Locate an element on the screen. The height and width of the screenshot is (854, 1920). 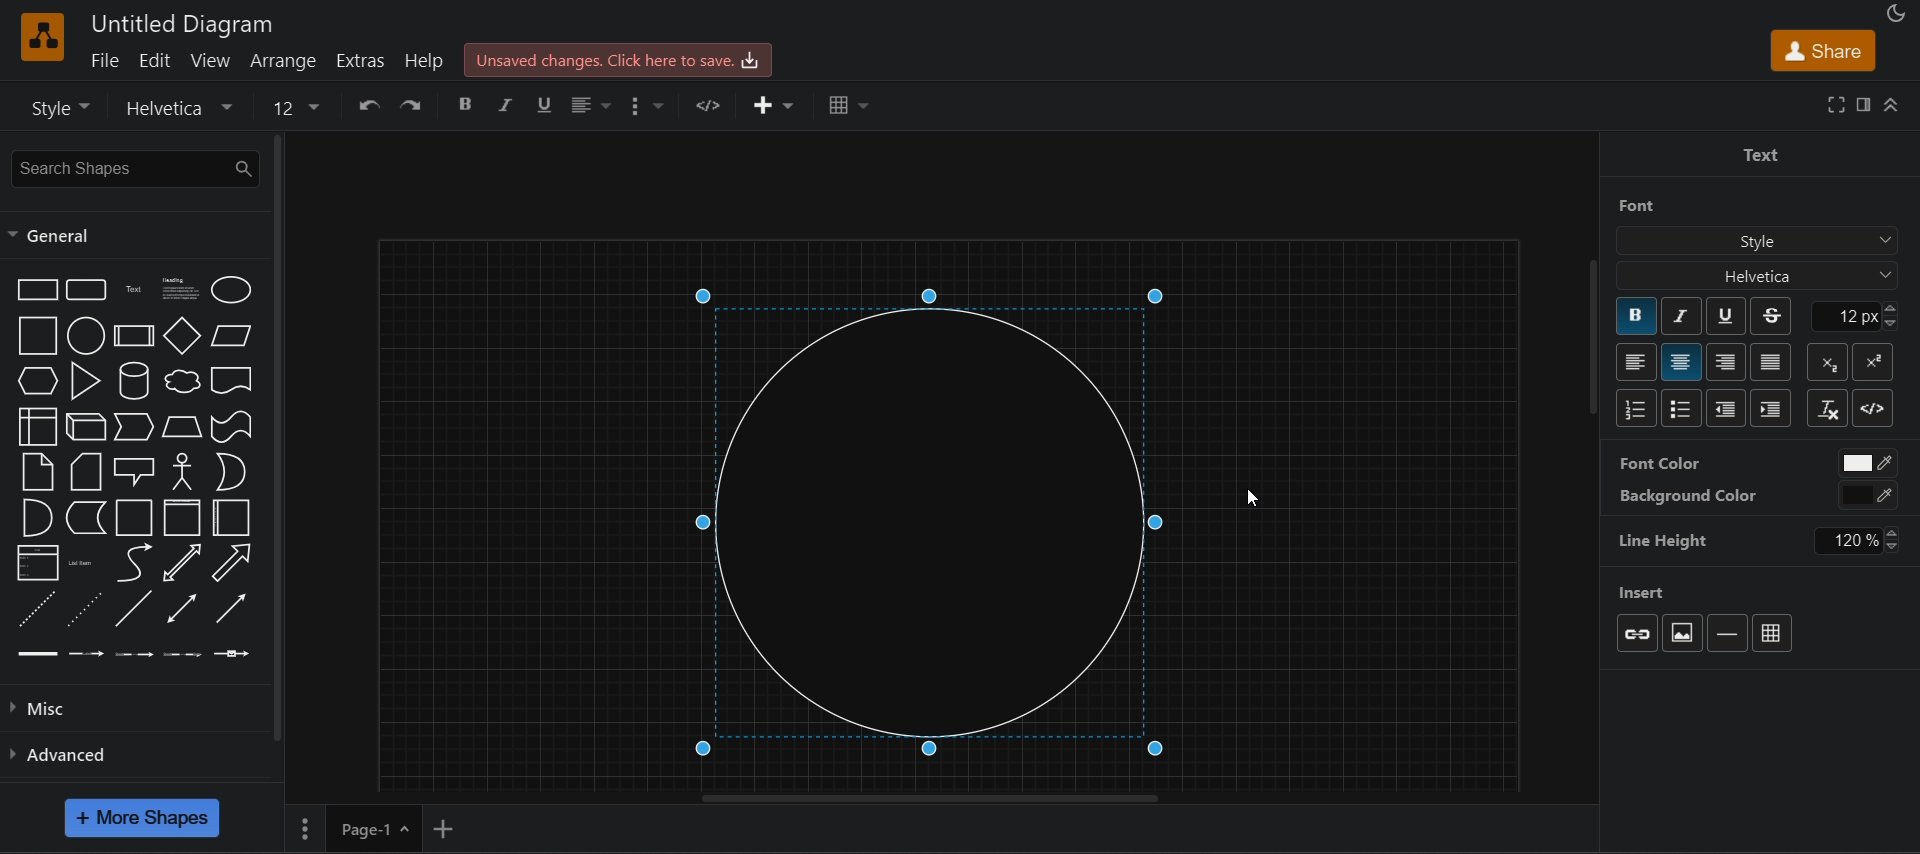
fullscreen is located at coordinates (1836, 105).